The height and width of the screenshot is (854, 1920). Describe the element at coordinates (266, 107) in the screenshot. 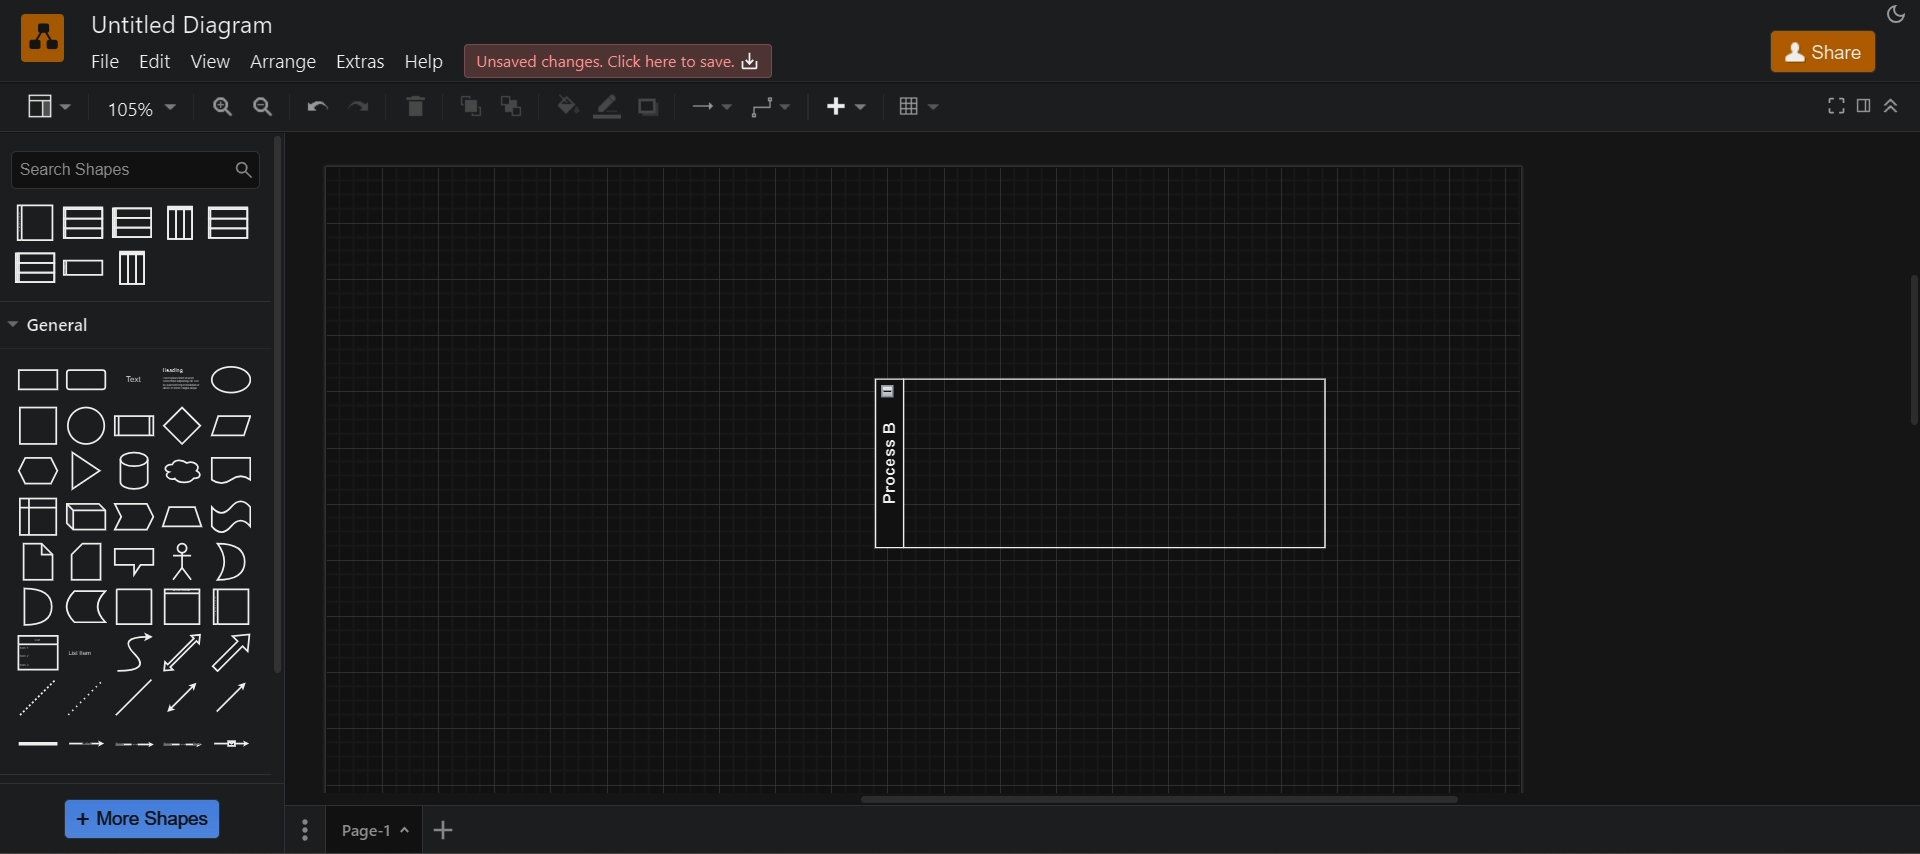

I see `zoom out` at that location.